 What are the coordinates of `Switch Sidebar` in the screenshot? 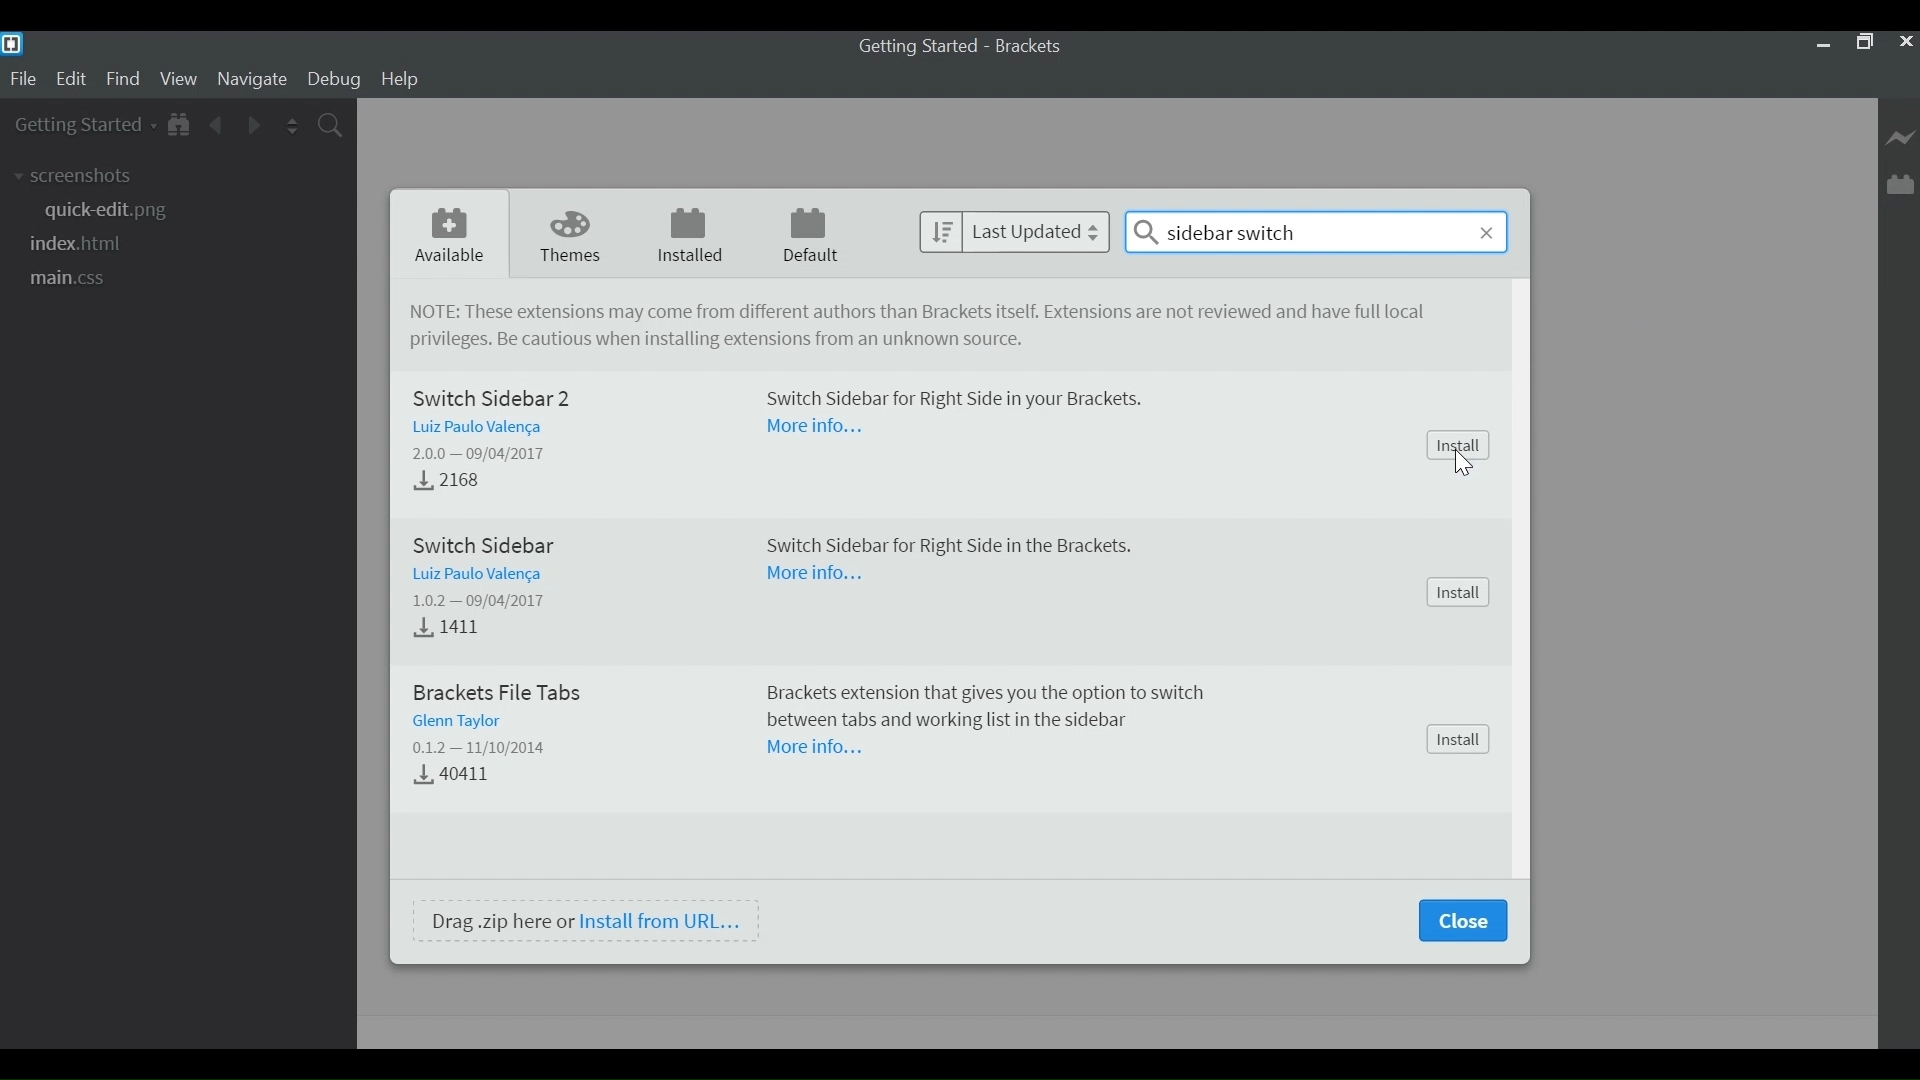 It's located at (485, 544).